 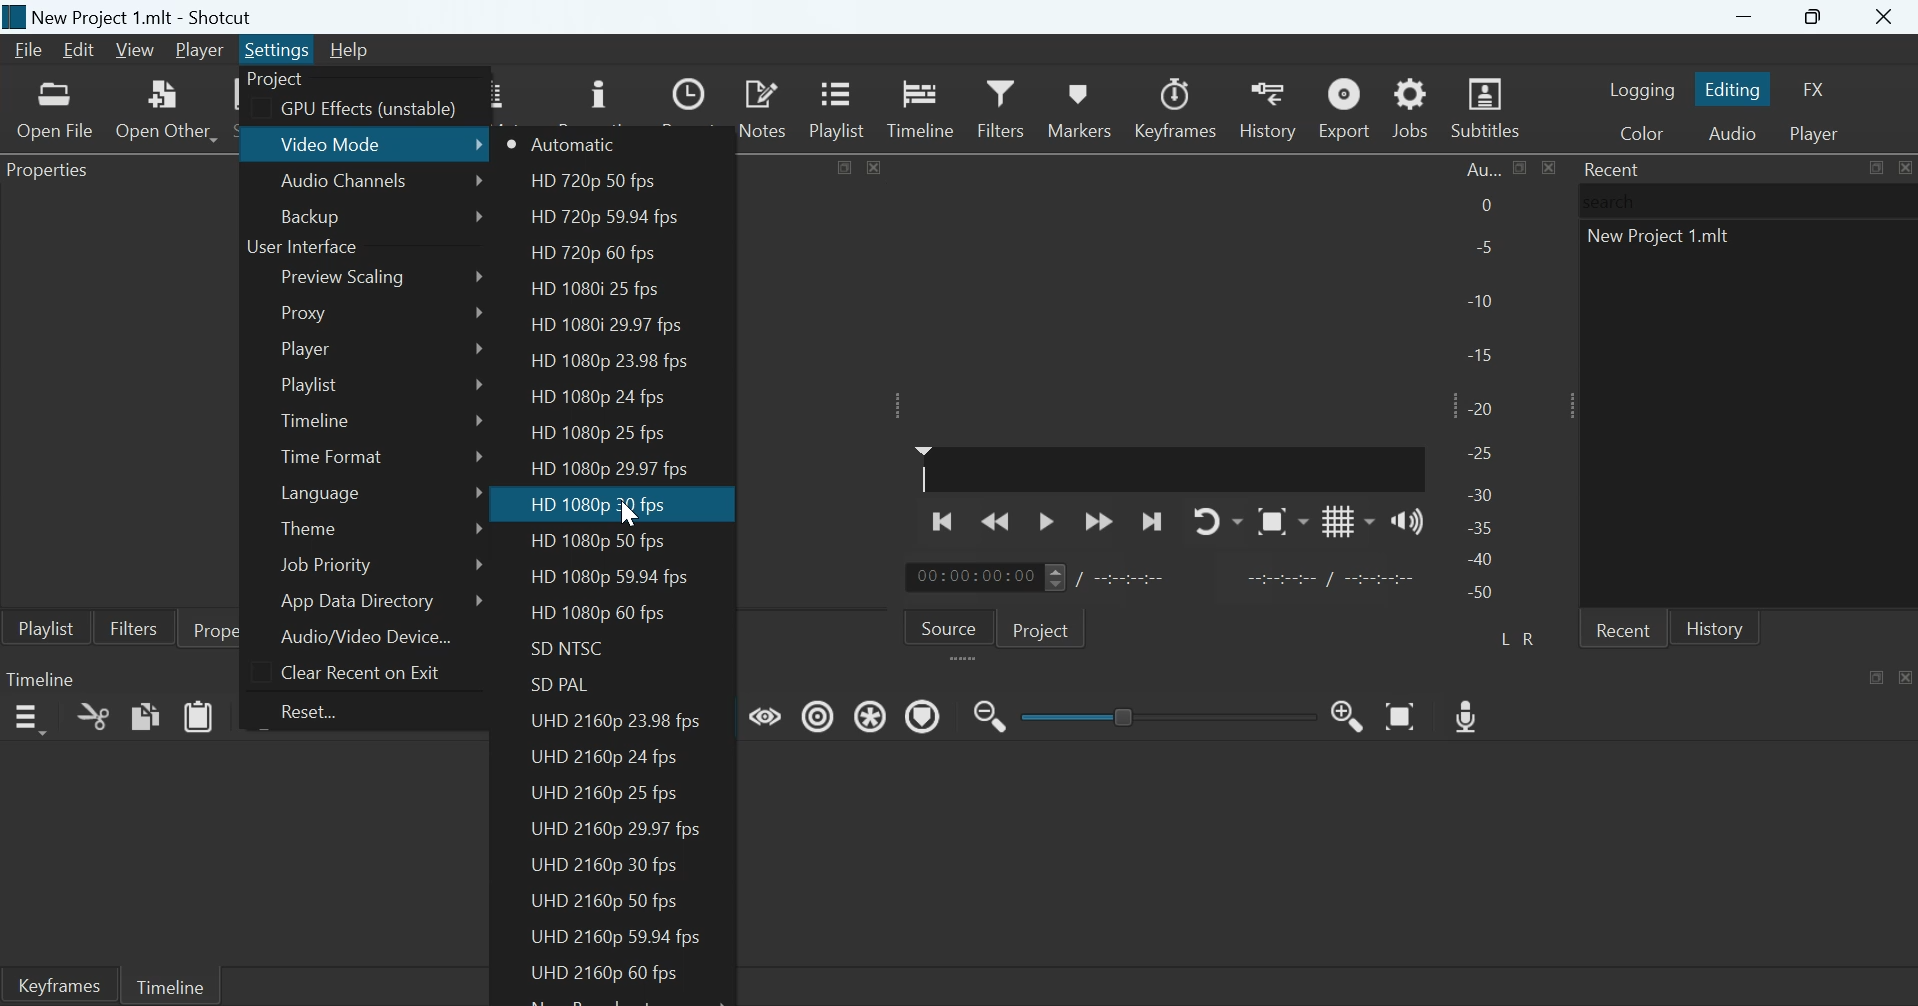 What do you see at coordinates (949, 626) in the screenshot?
I see `Source` at bounding box center [949, 626].